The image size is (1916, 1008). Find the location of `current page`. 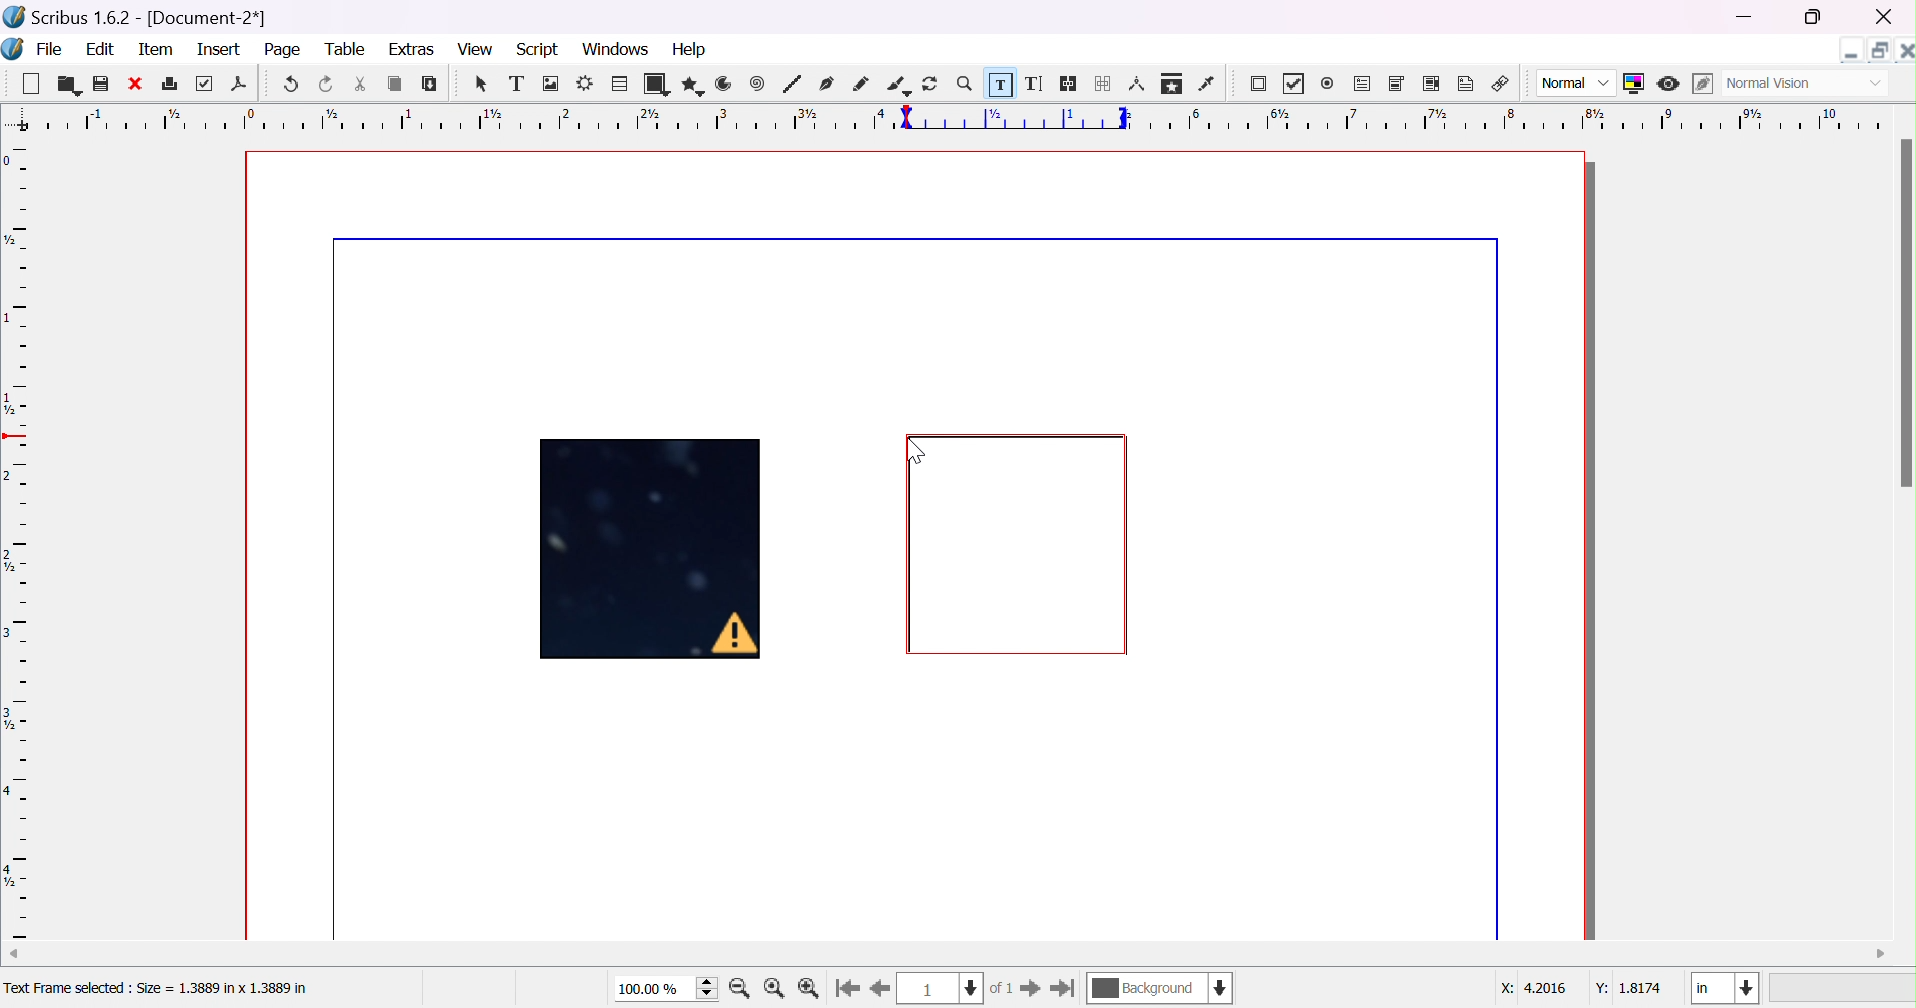

current page is located at coordinates (959, 988).